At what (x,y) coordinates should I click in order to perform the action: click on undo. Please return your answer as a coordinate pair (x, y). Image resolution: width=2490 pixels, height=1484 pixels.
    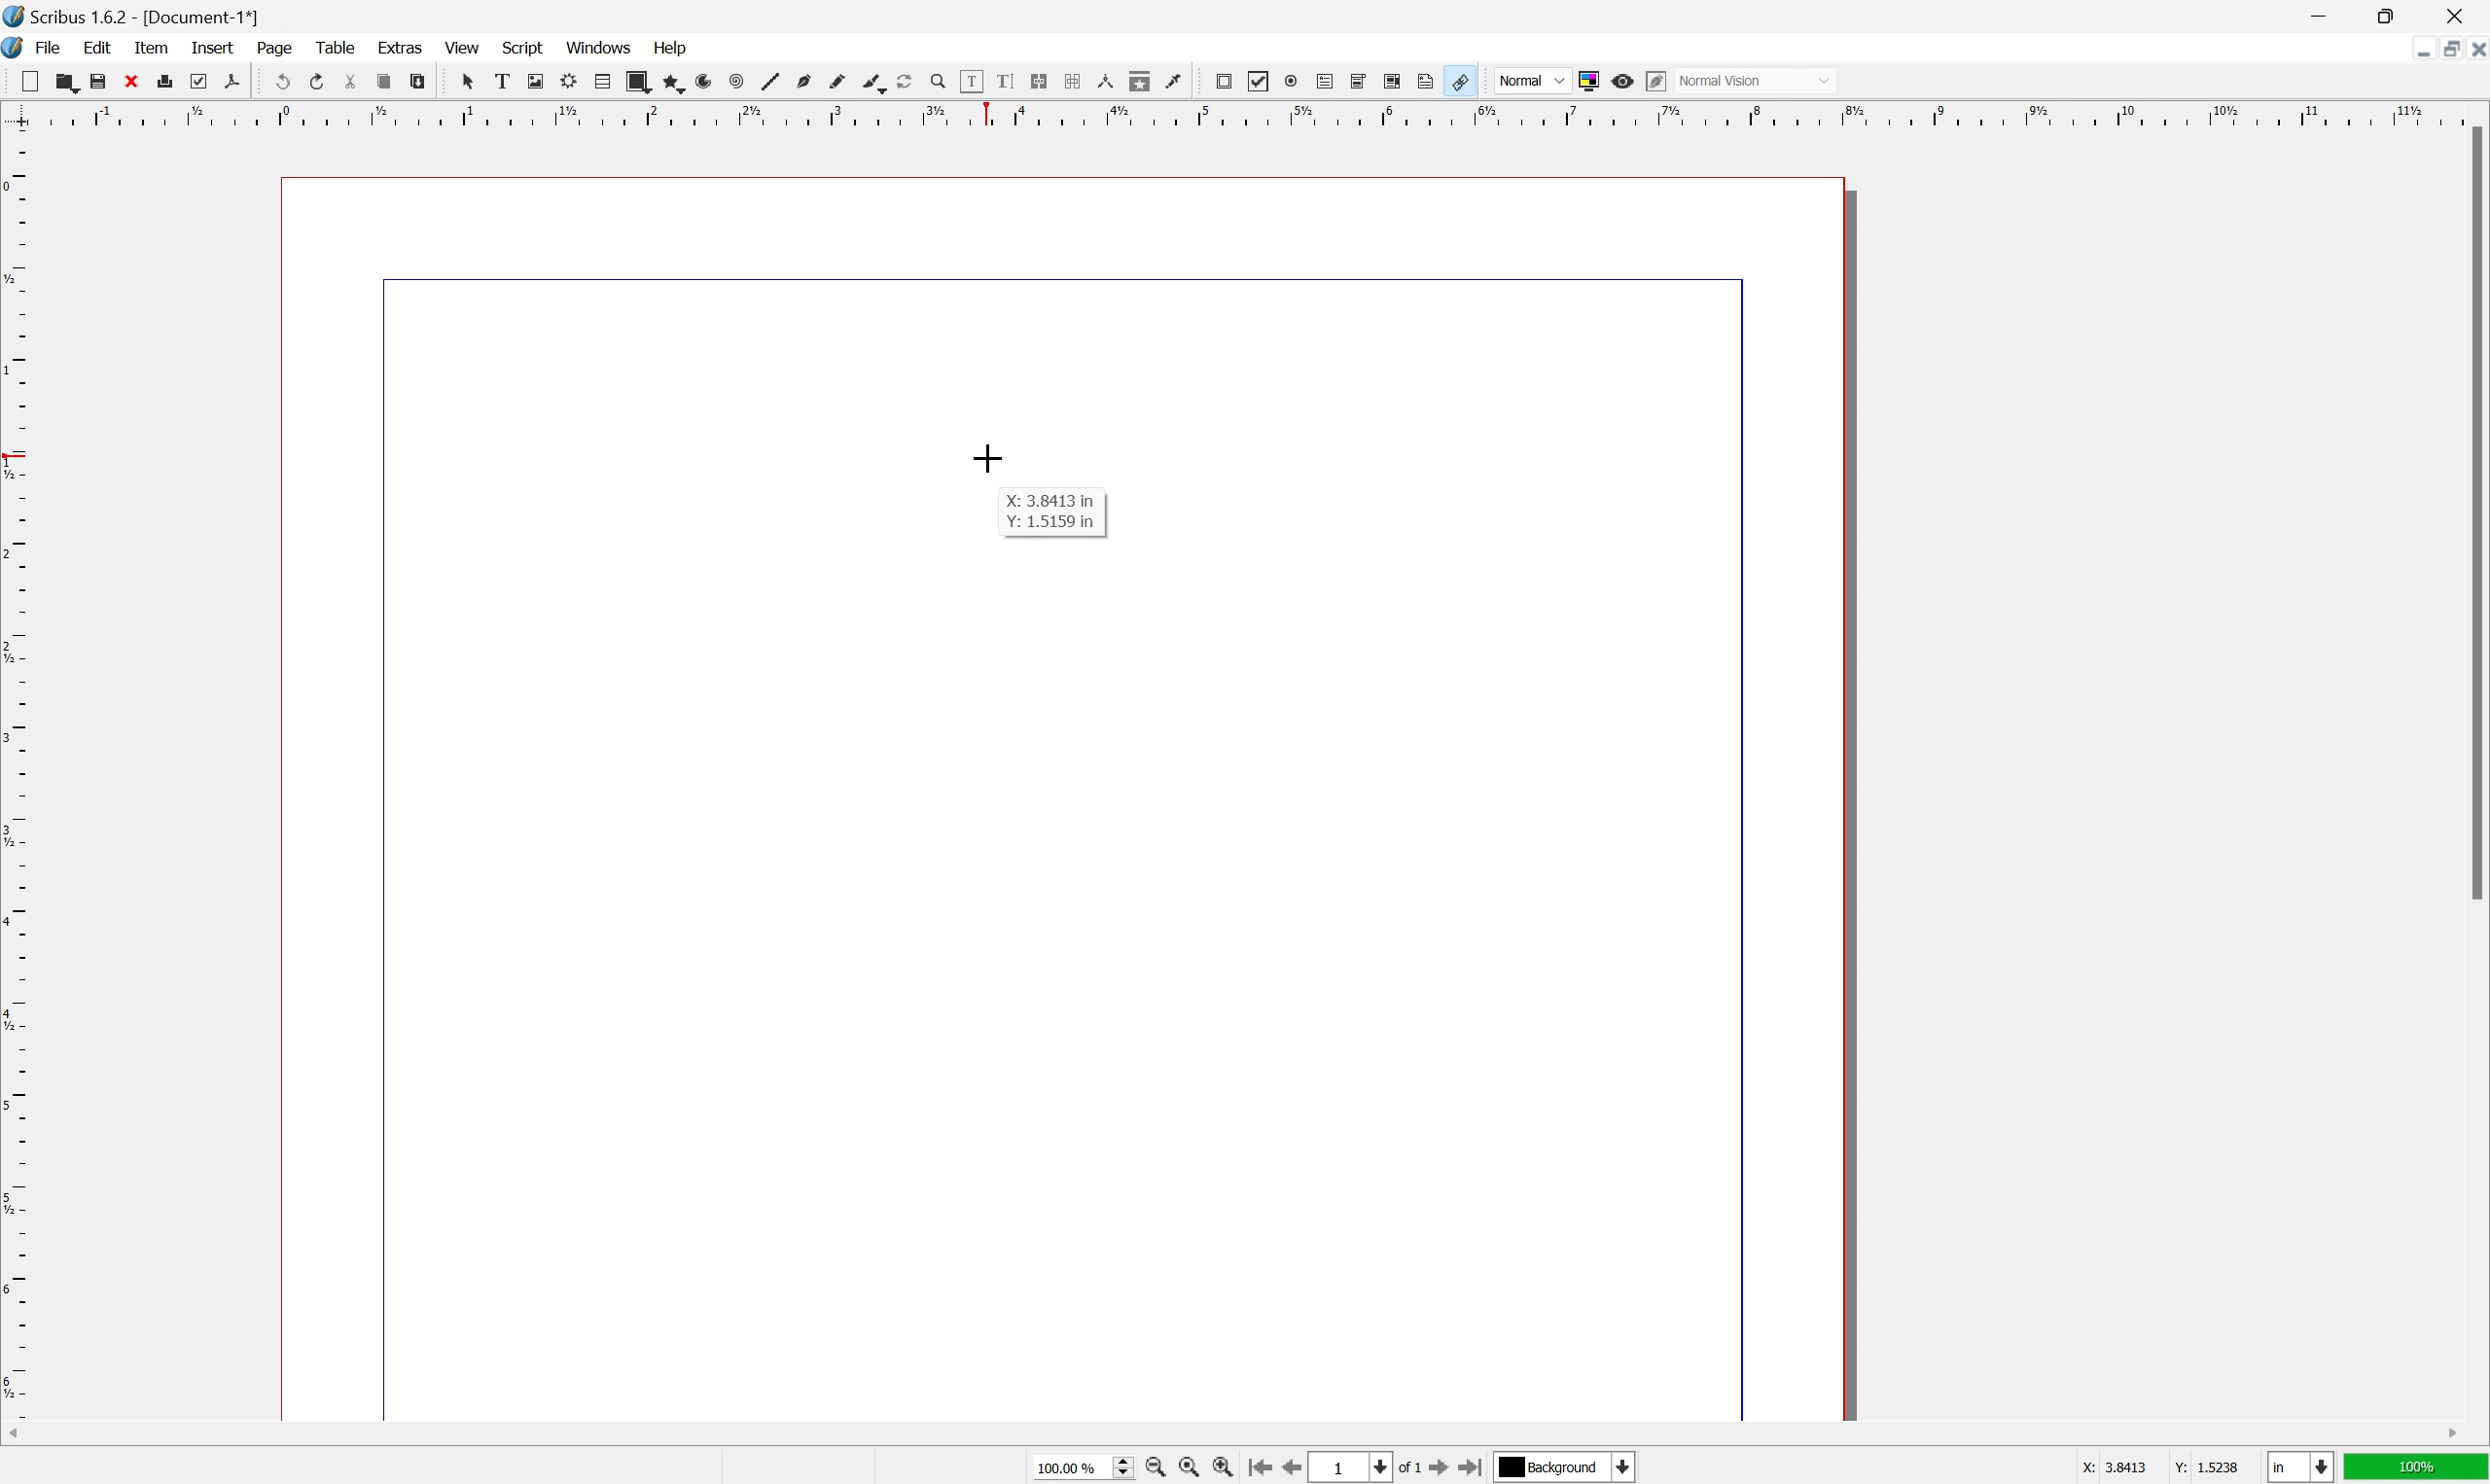
    Looking at the image, I should click on (279, 80).